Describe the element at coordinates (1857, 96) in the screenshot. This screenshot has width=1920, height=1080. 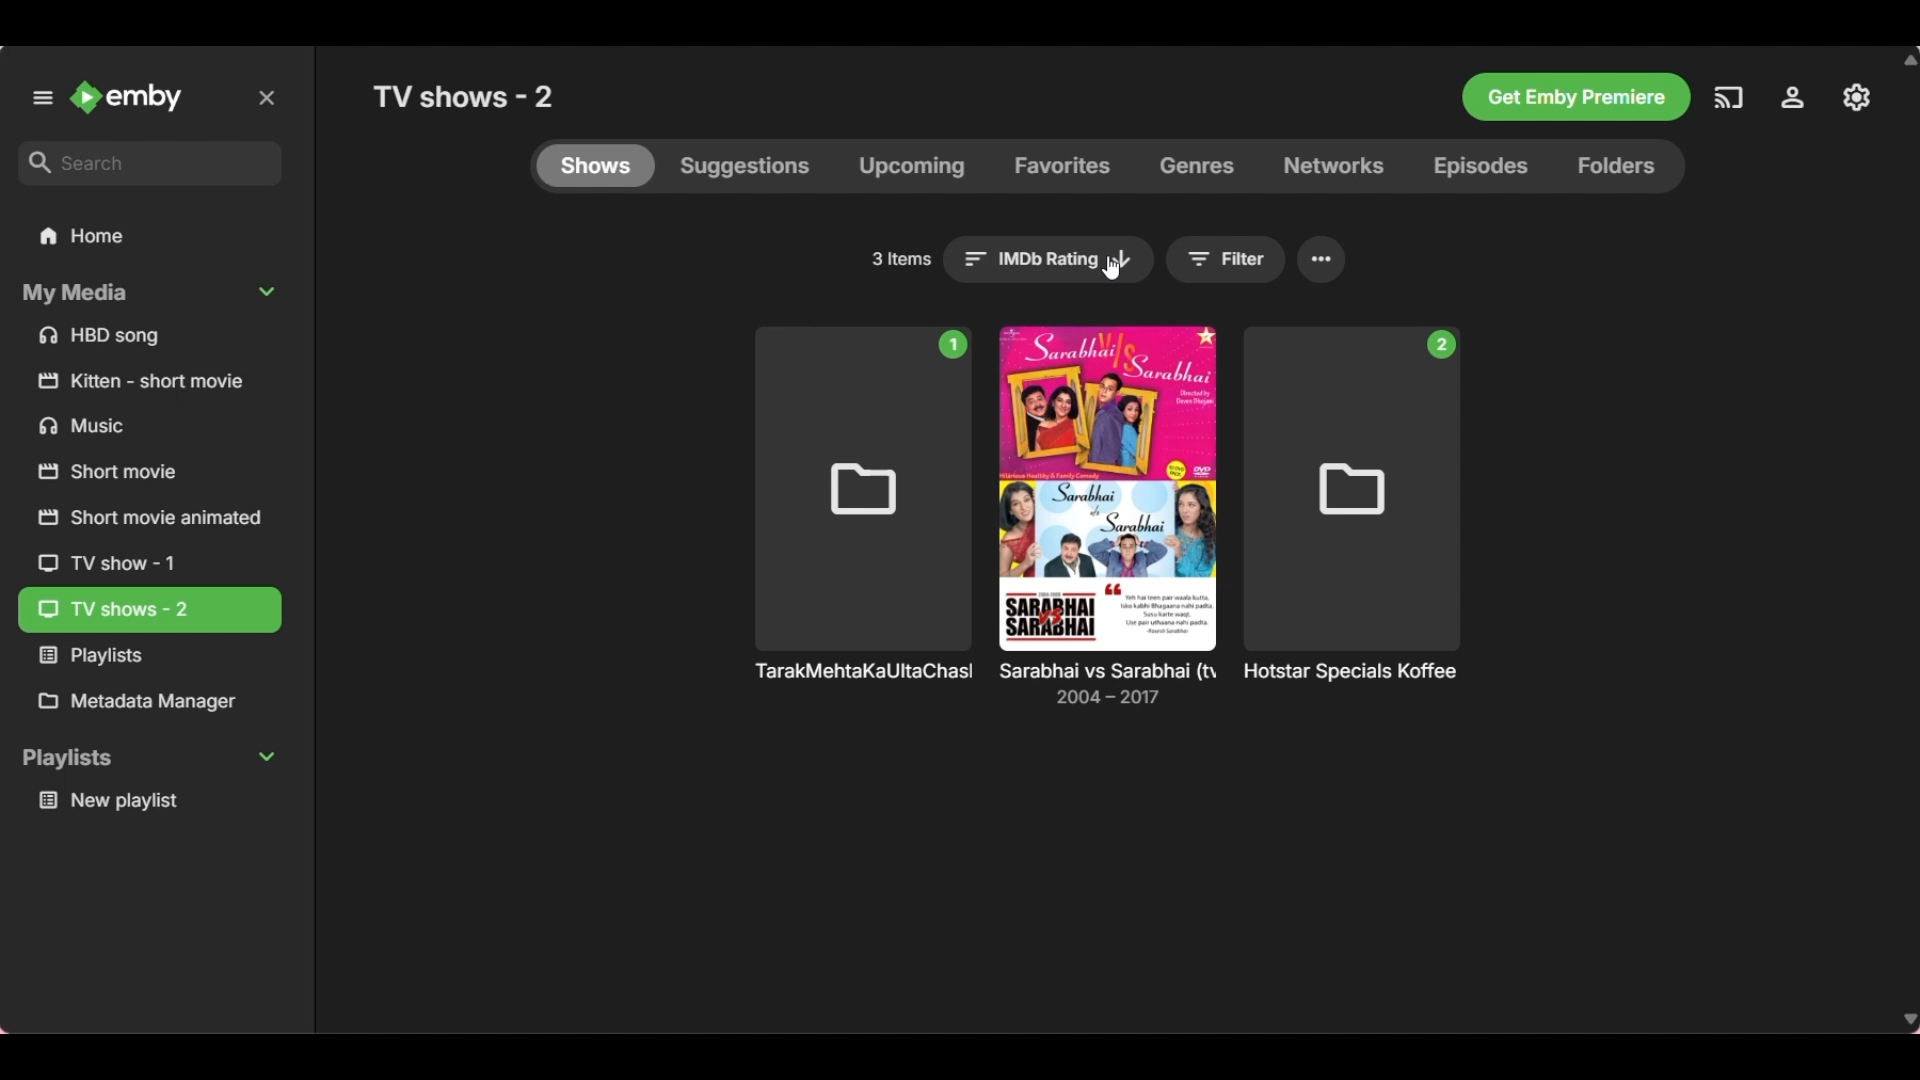
I see `` at that location.